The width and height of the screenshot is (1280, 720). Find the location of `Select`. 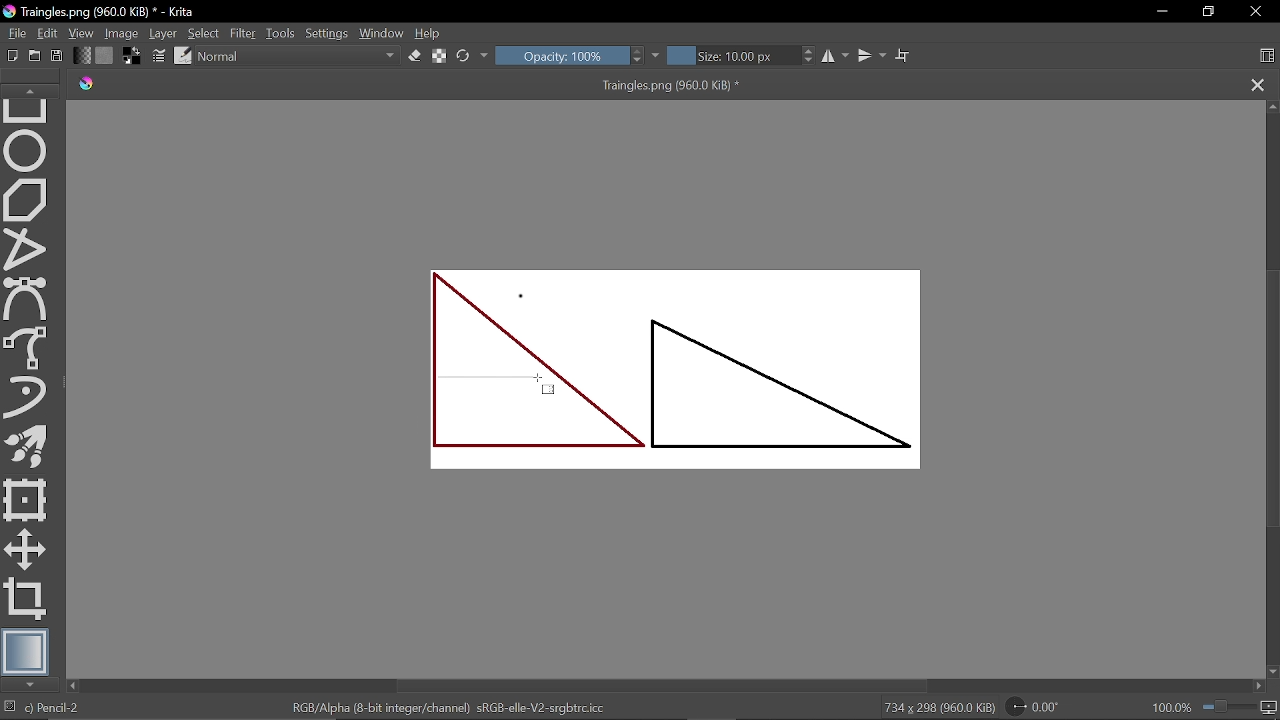

Select is located at coordinates (204, 33).